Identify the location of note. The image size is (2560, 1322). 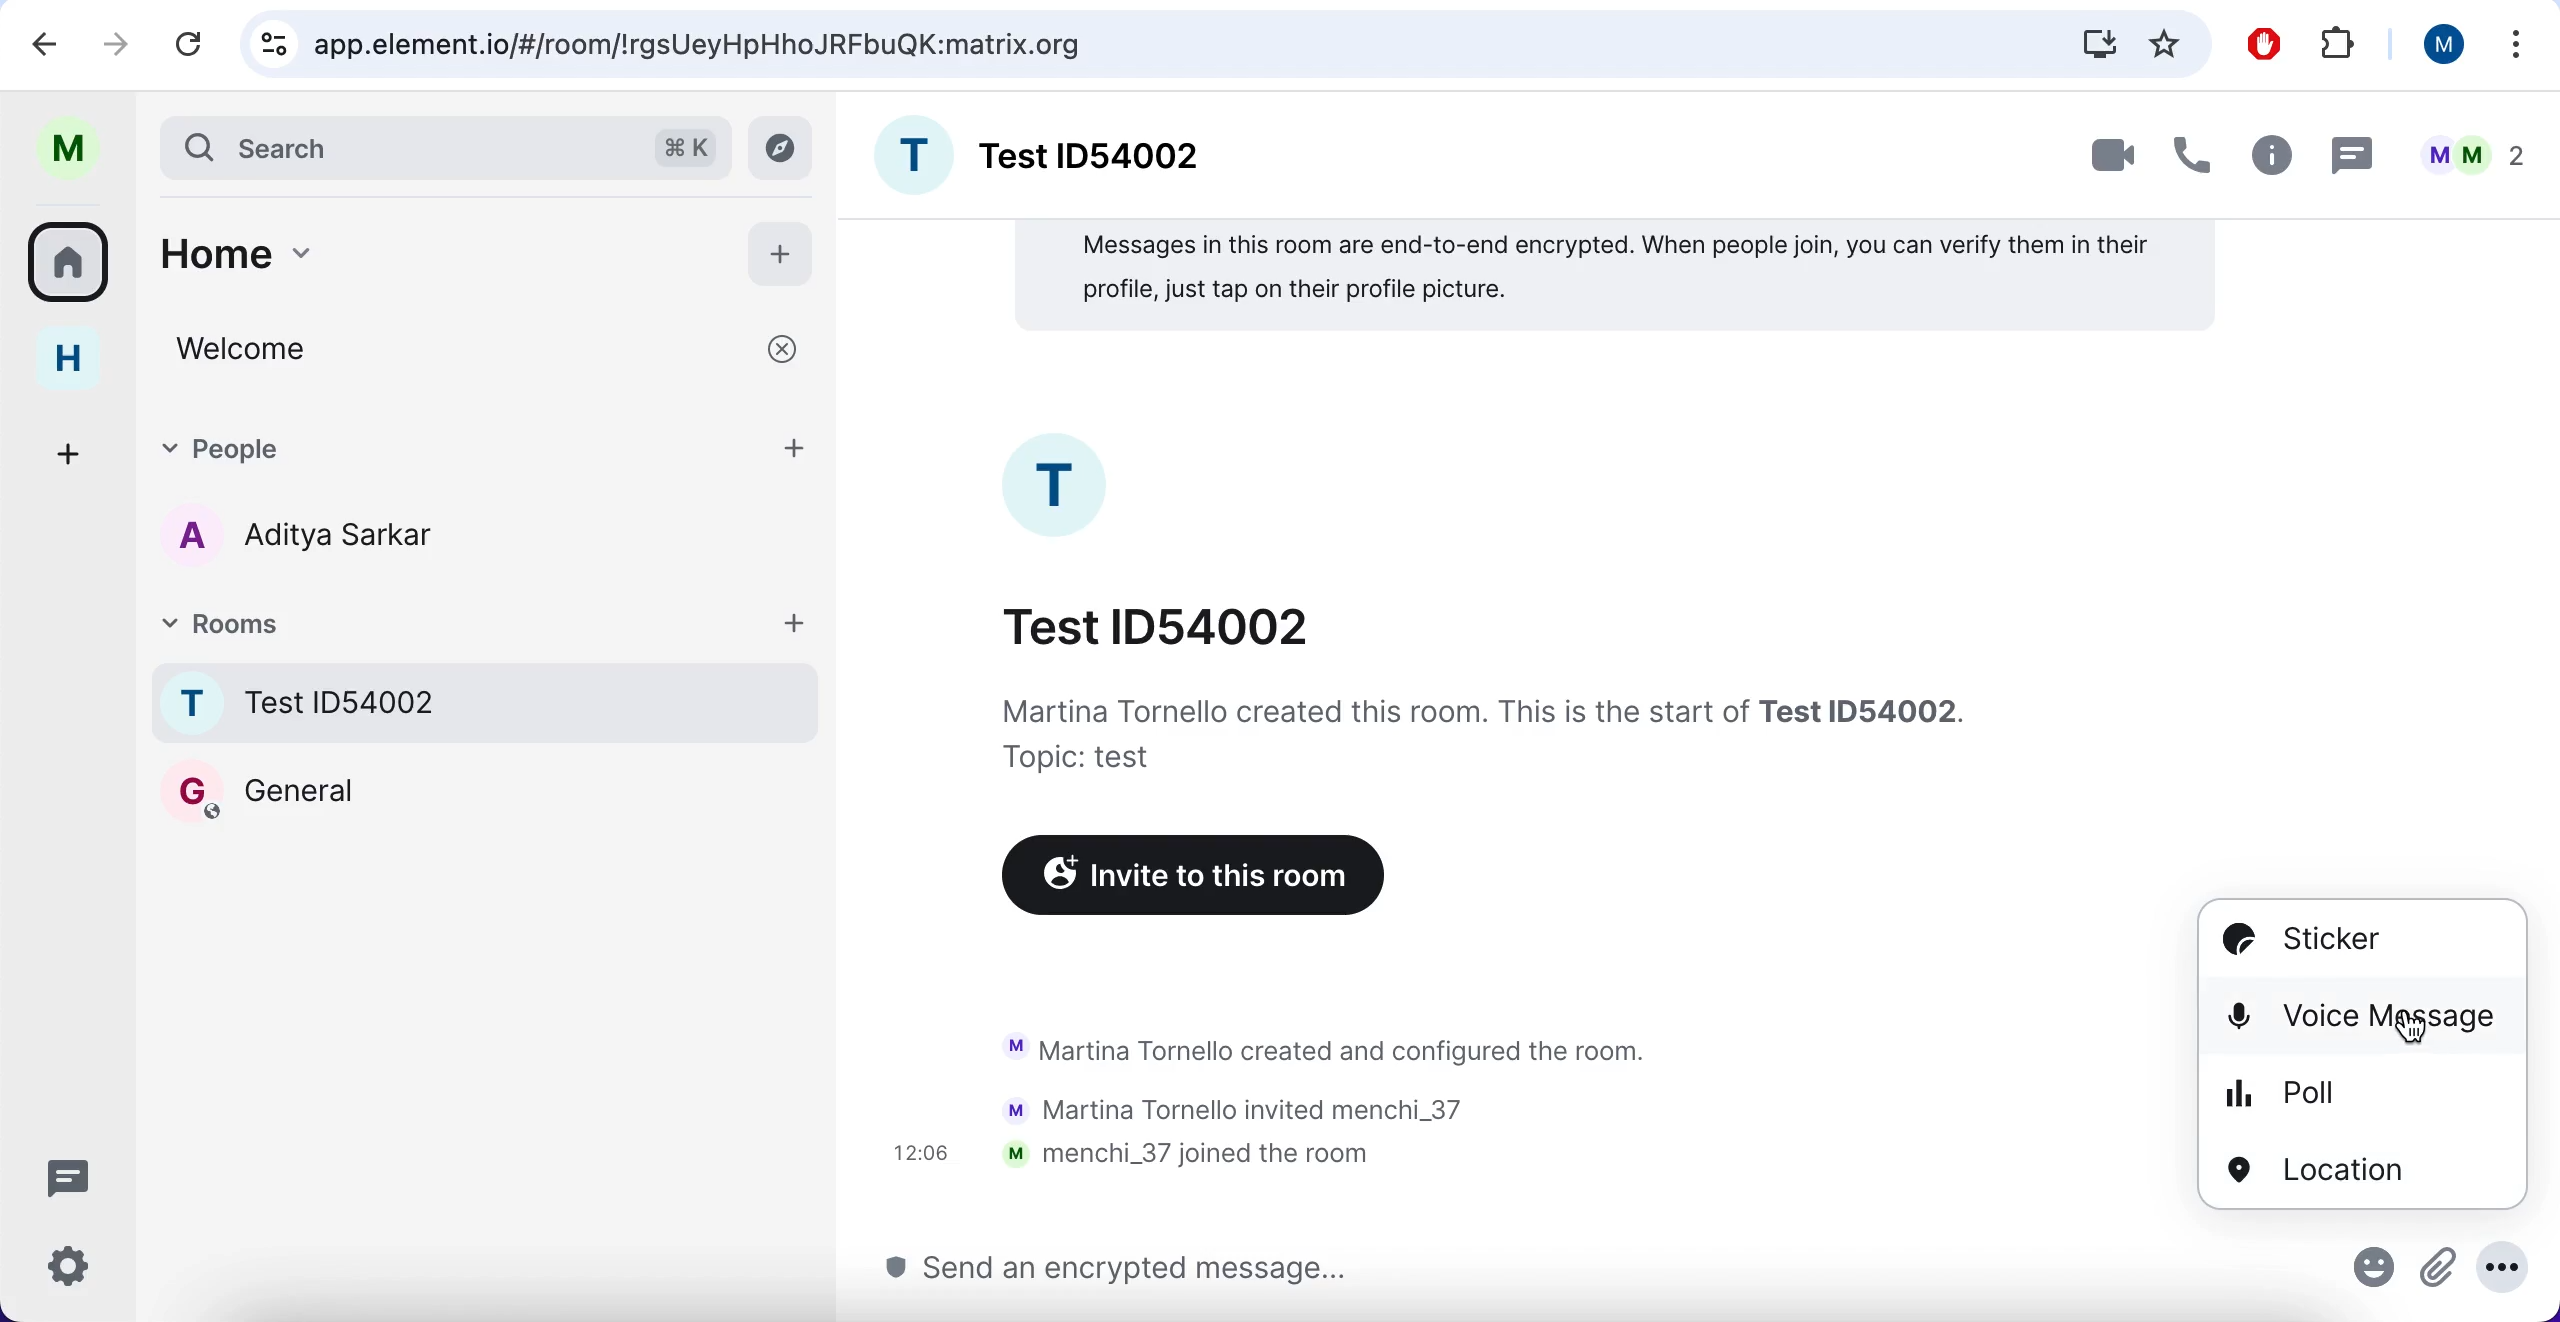
(1614, 276).